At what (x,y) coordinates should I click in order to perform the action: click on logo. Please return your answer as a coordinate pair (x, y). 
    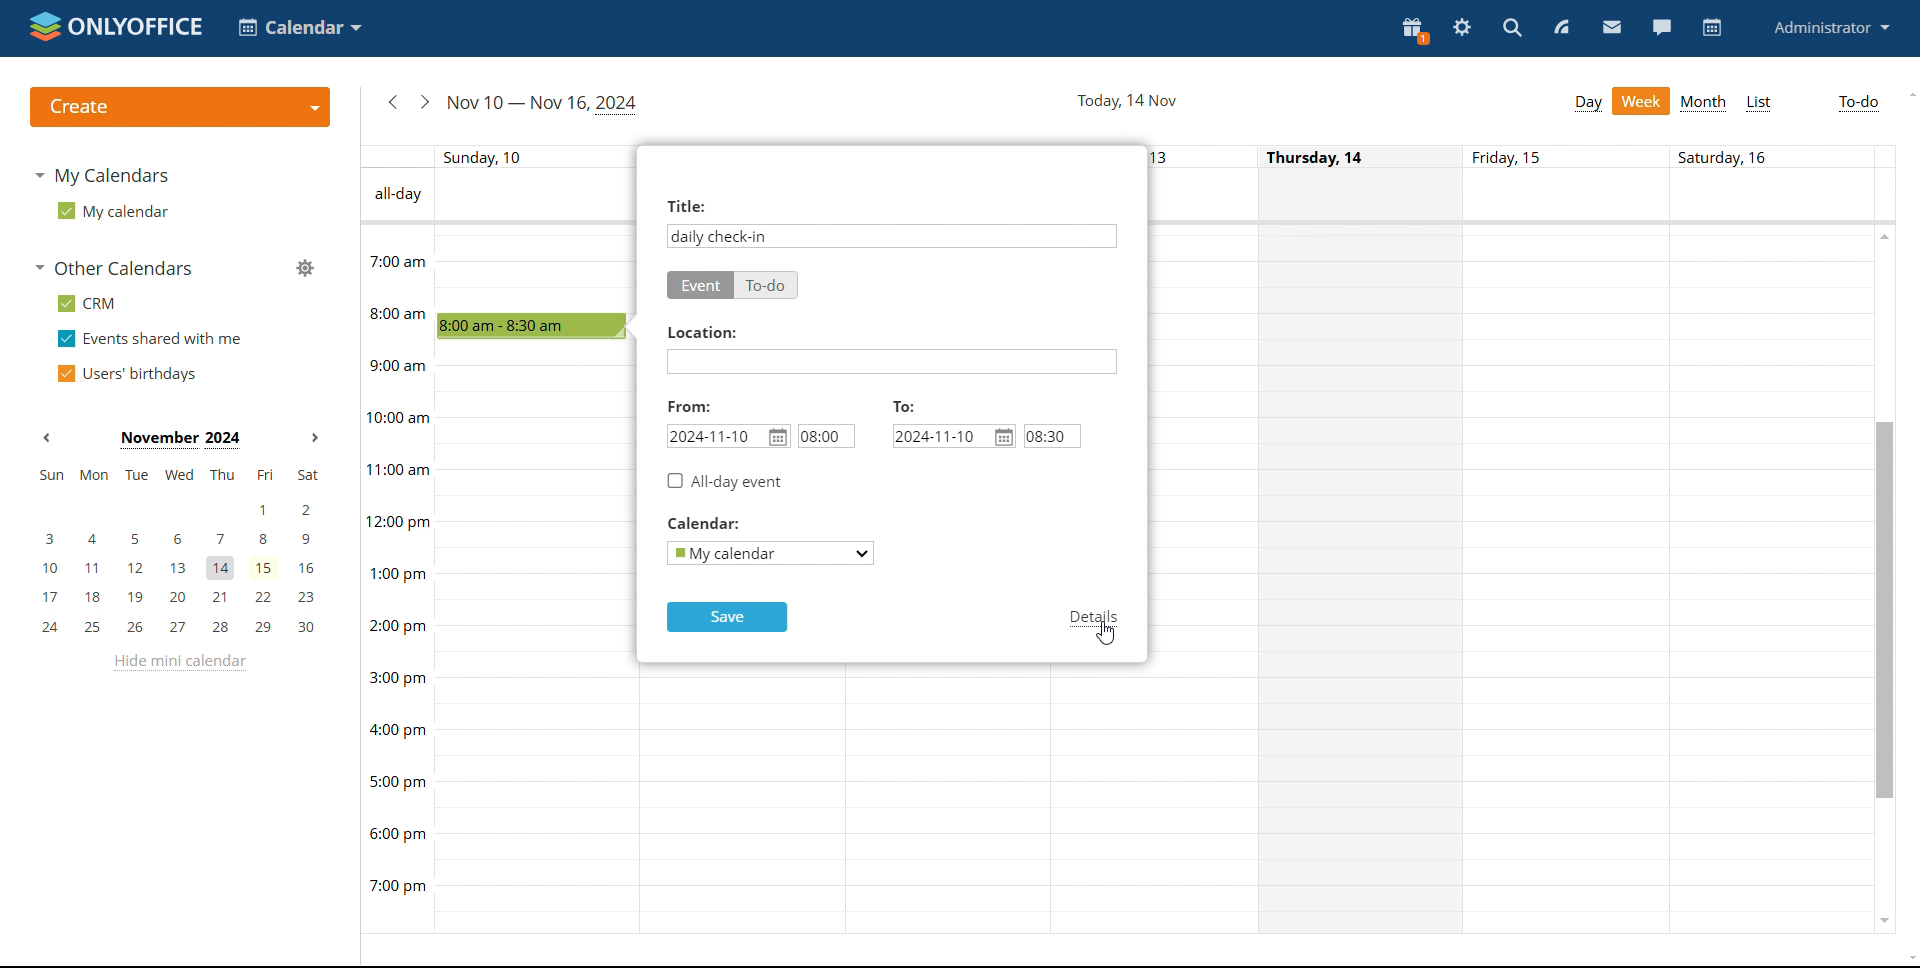
    Looking at the image, I should click on (116, 26).